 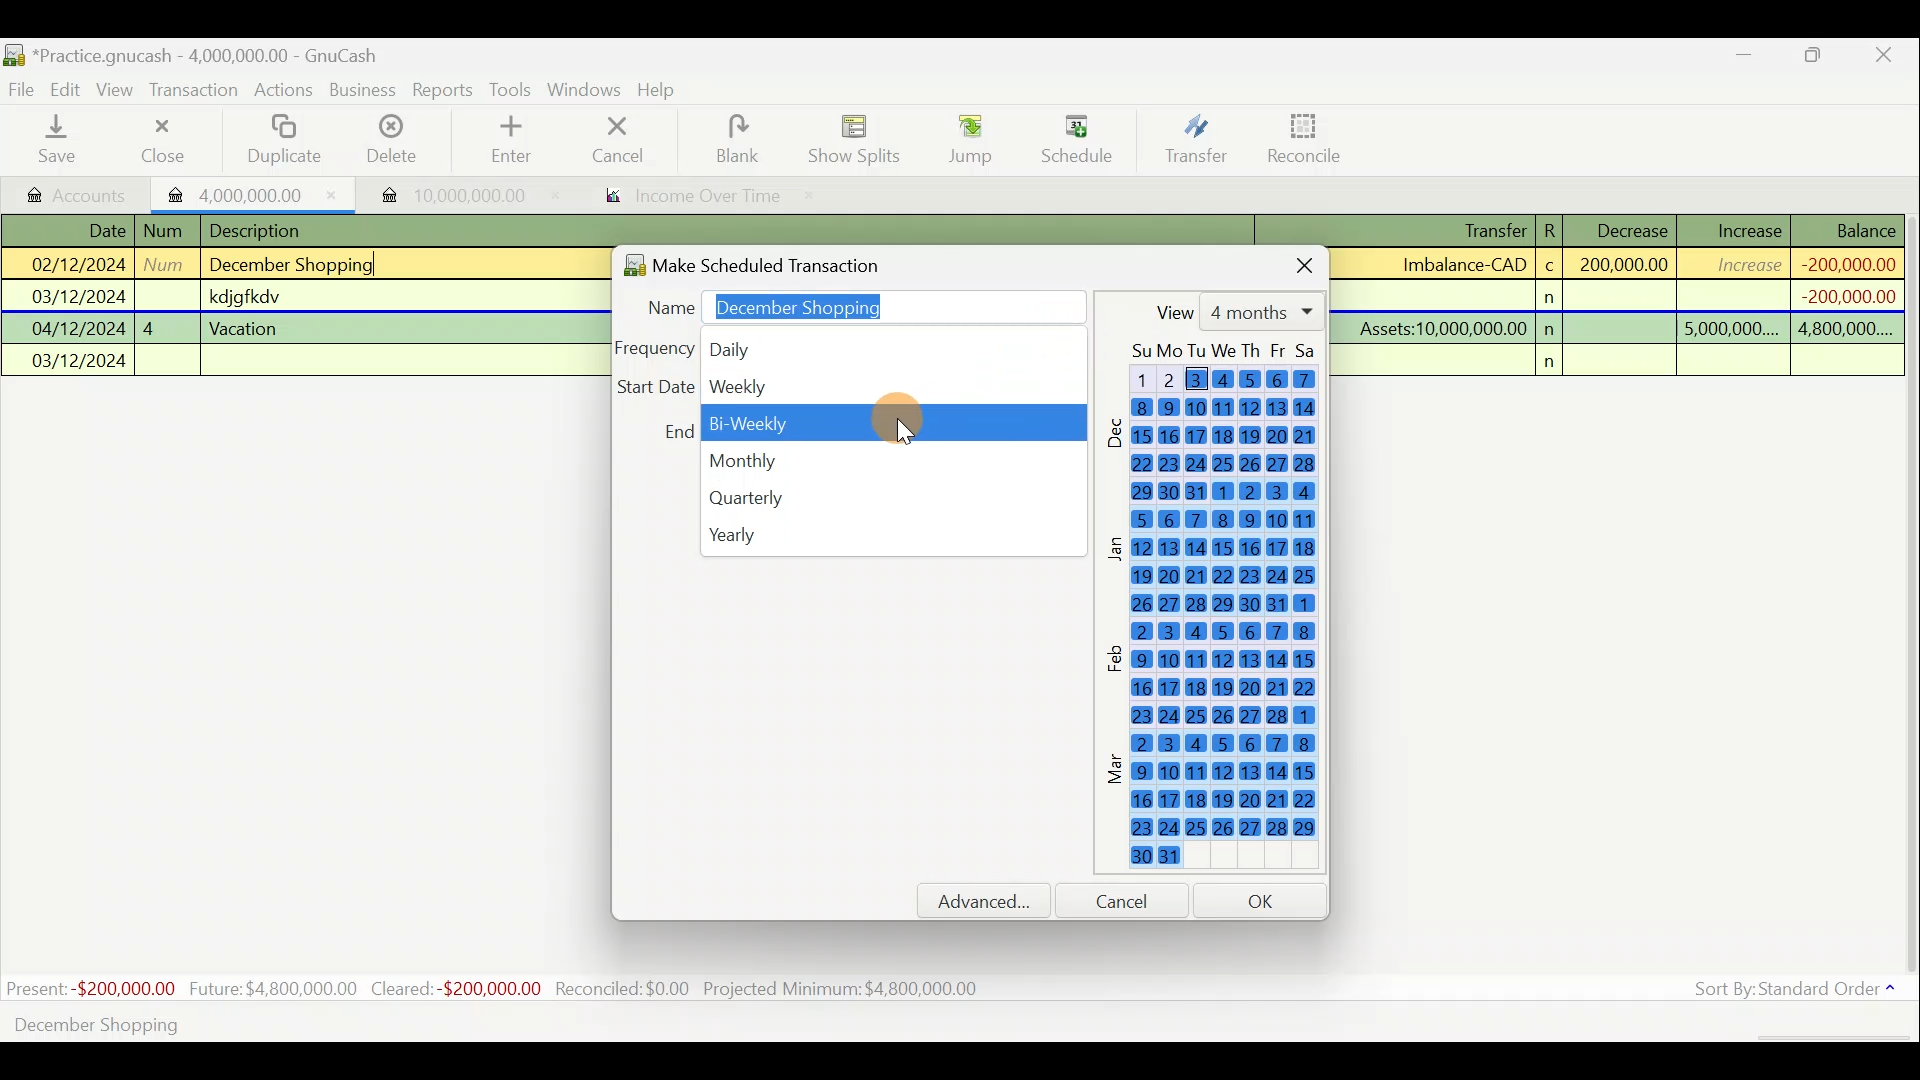 I want to click on Bi-Weekly, so click(x=885, y=423).